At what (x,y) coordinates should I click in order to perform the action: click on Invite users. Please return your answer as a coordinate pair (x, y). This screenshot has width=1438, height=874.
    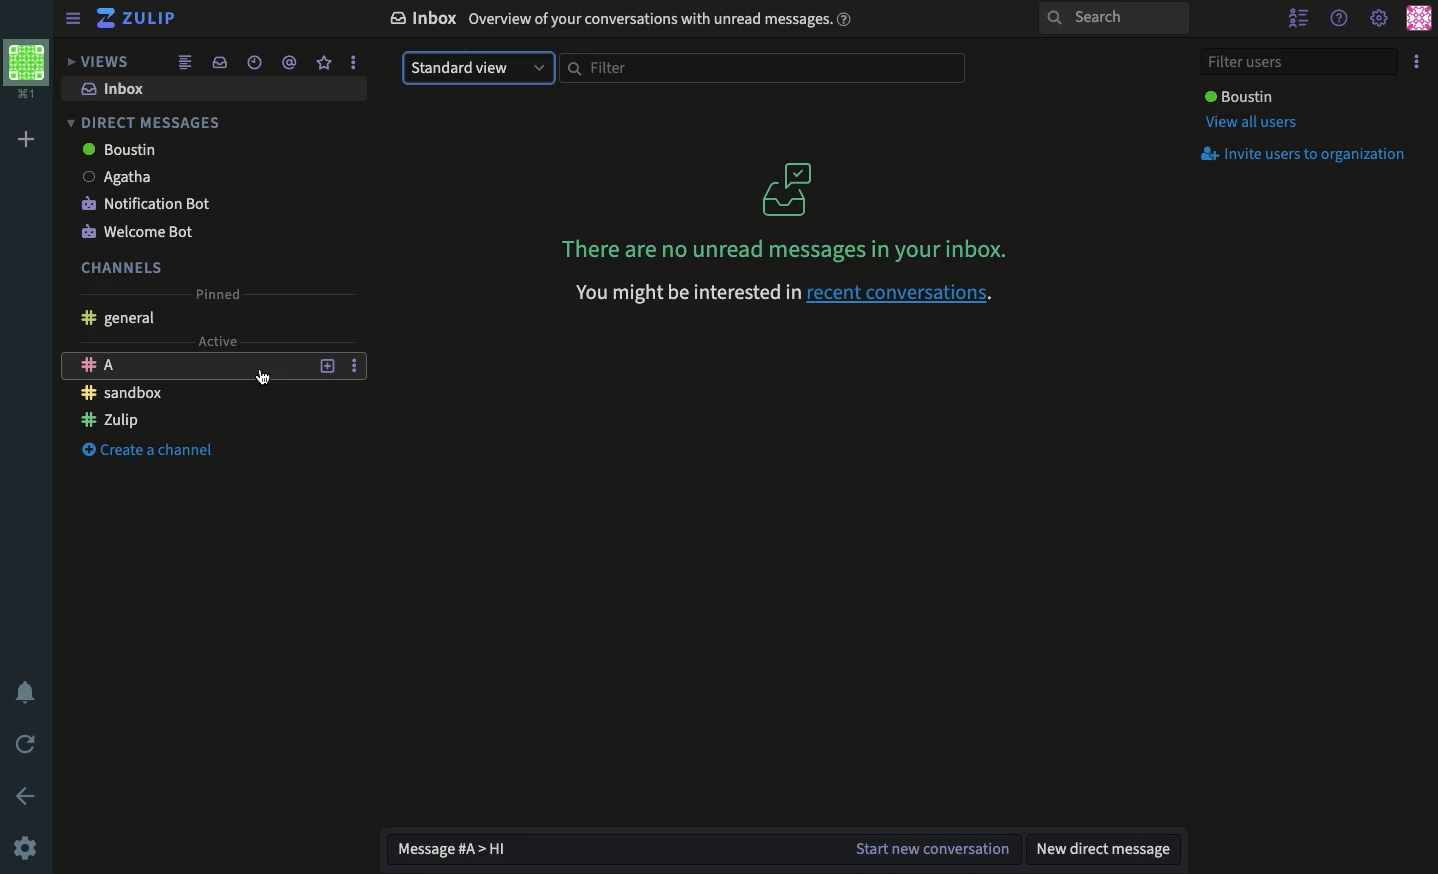
    Looking at the image, I should click on (1302, 155).